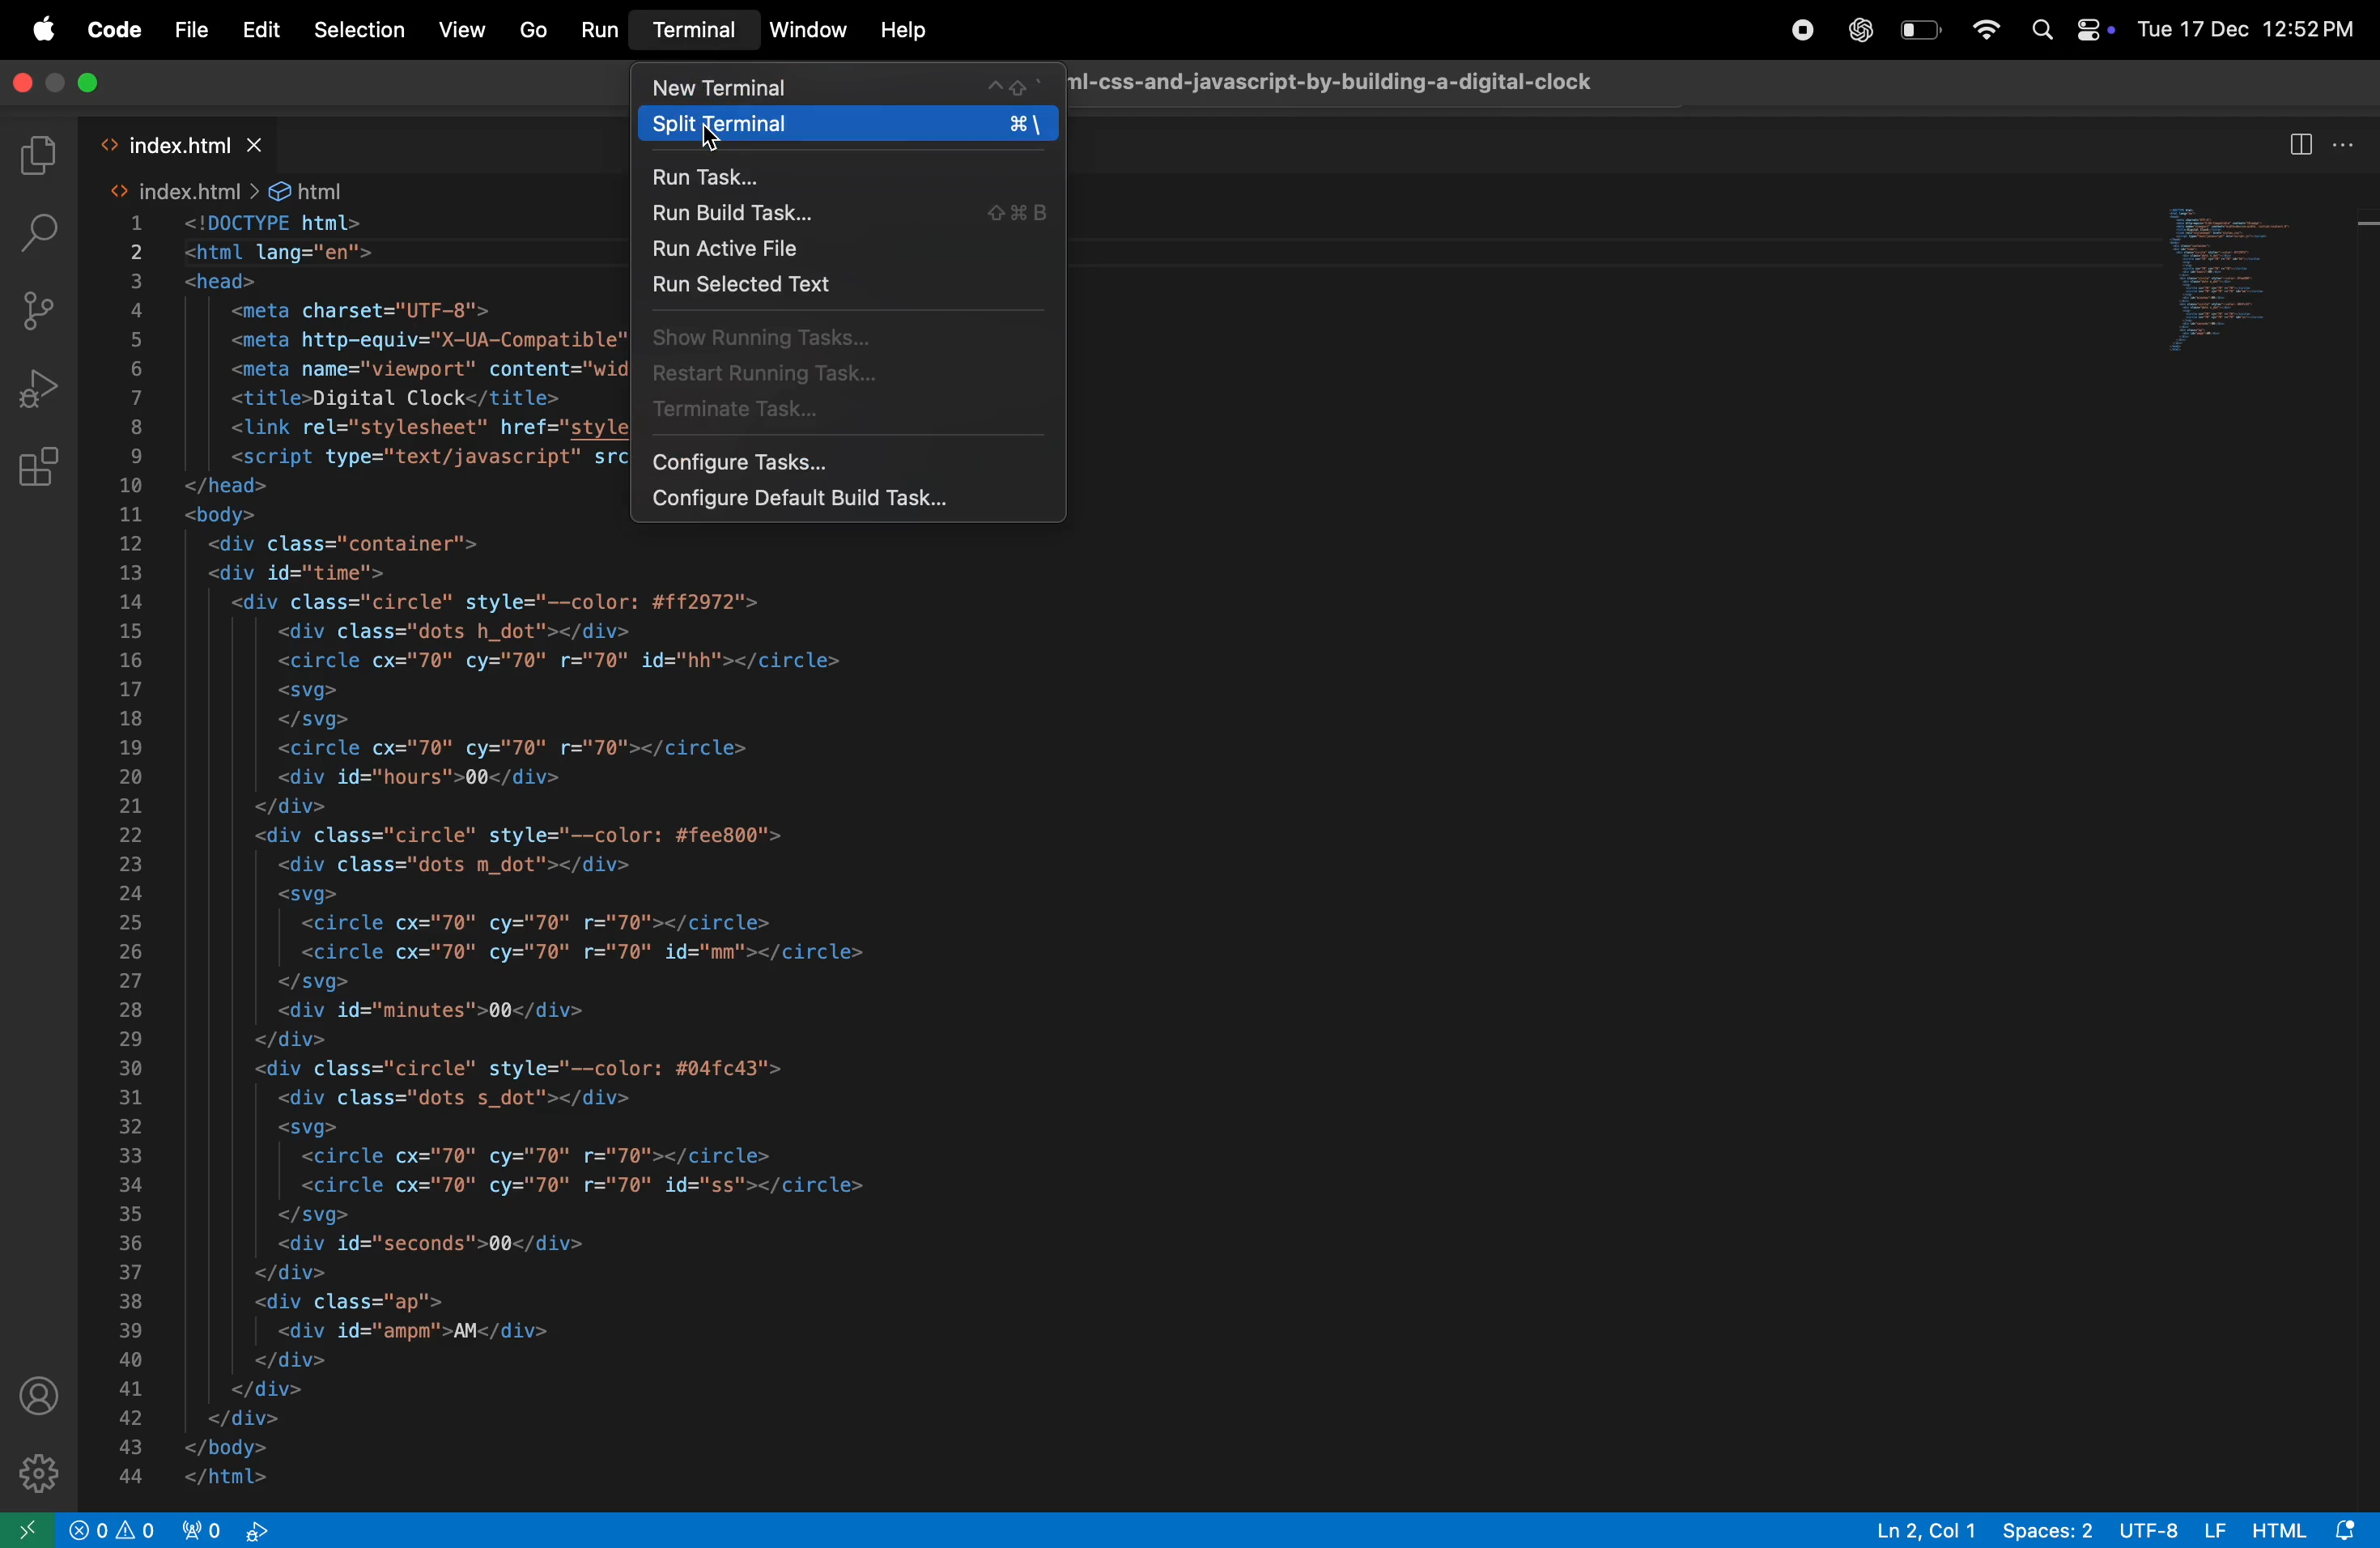 The width and height of the screenshot is (2380, 1548). Describe the element at coordinates (856, 338) in the screenshot. I see `Show running tasks` at that location.